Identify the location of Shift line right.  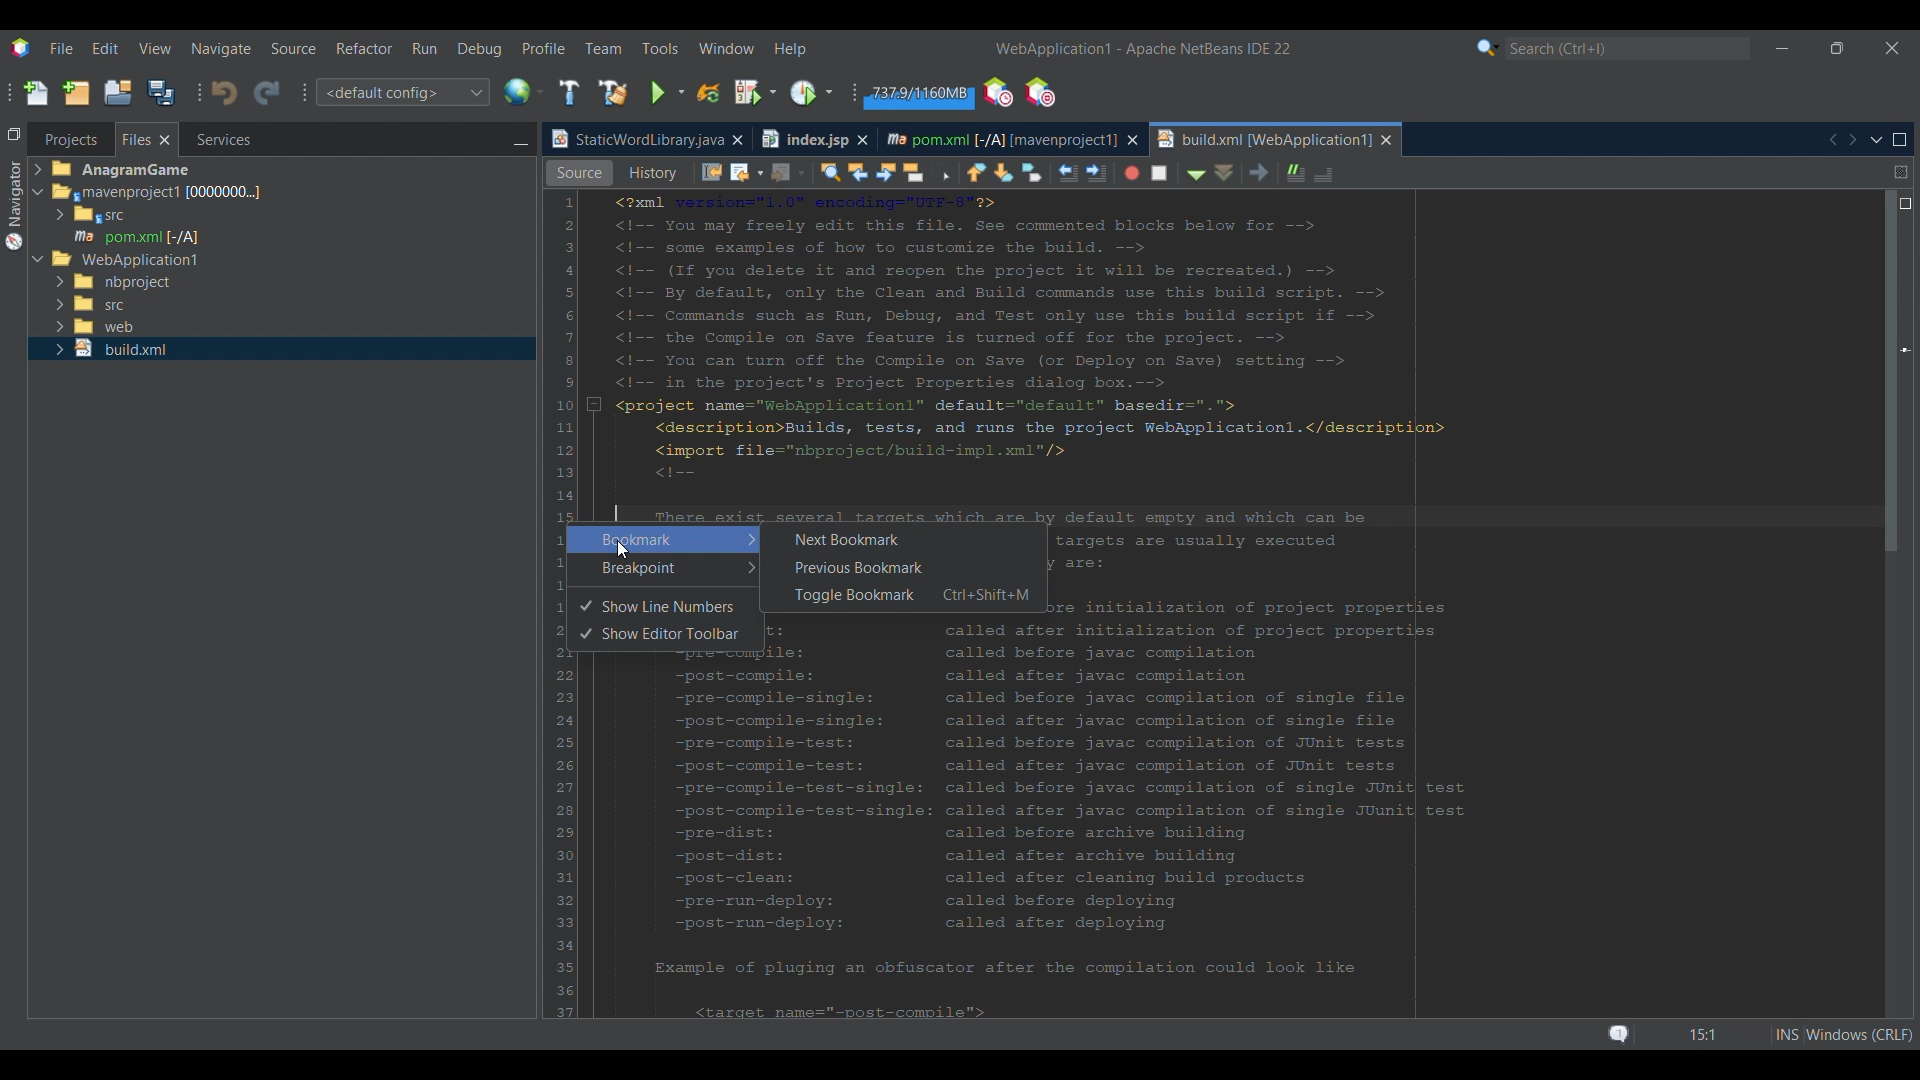
(1271, 171).